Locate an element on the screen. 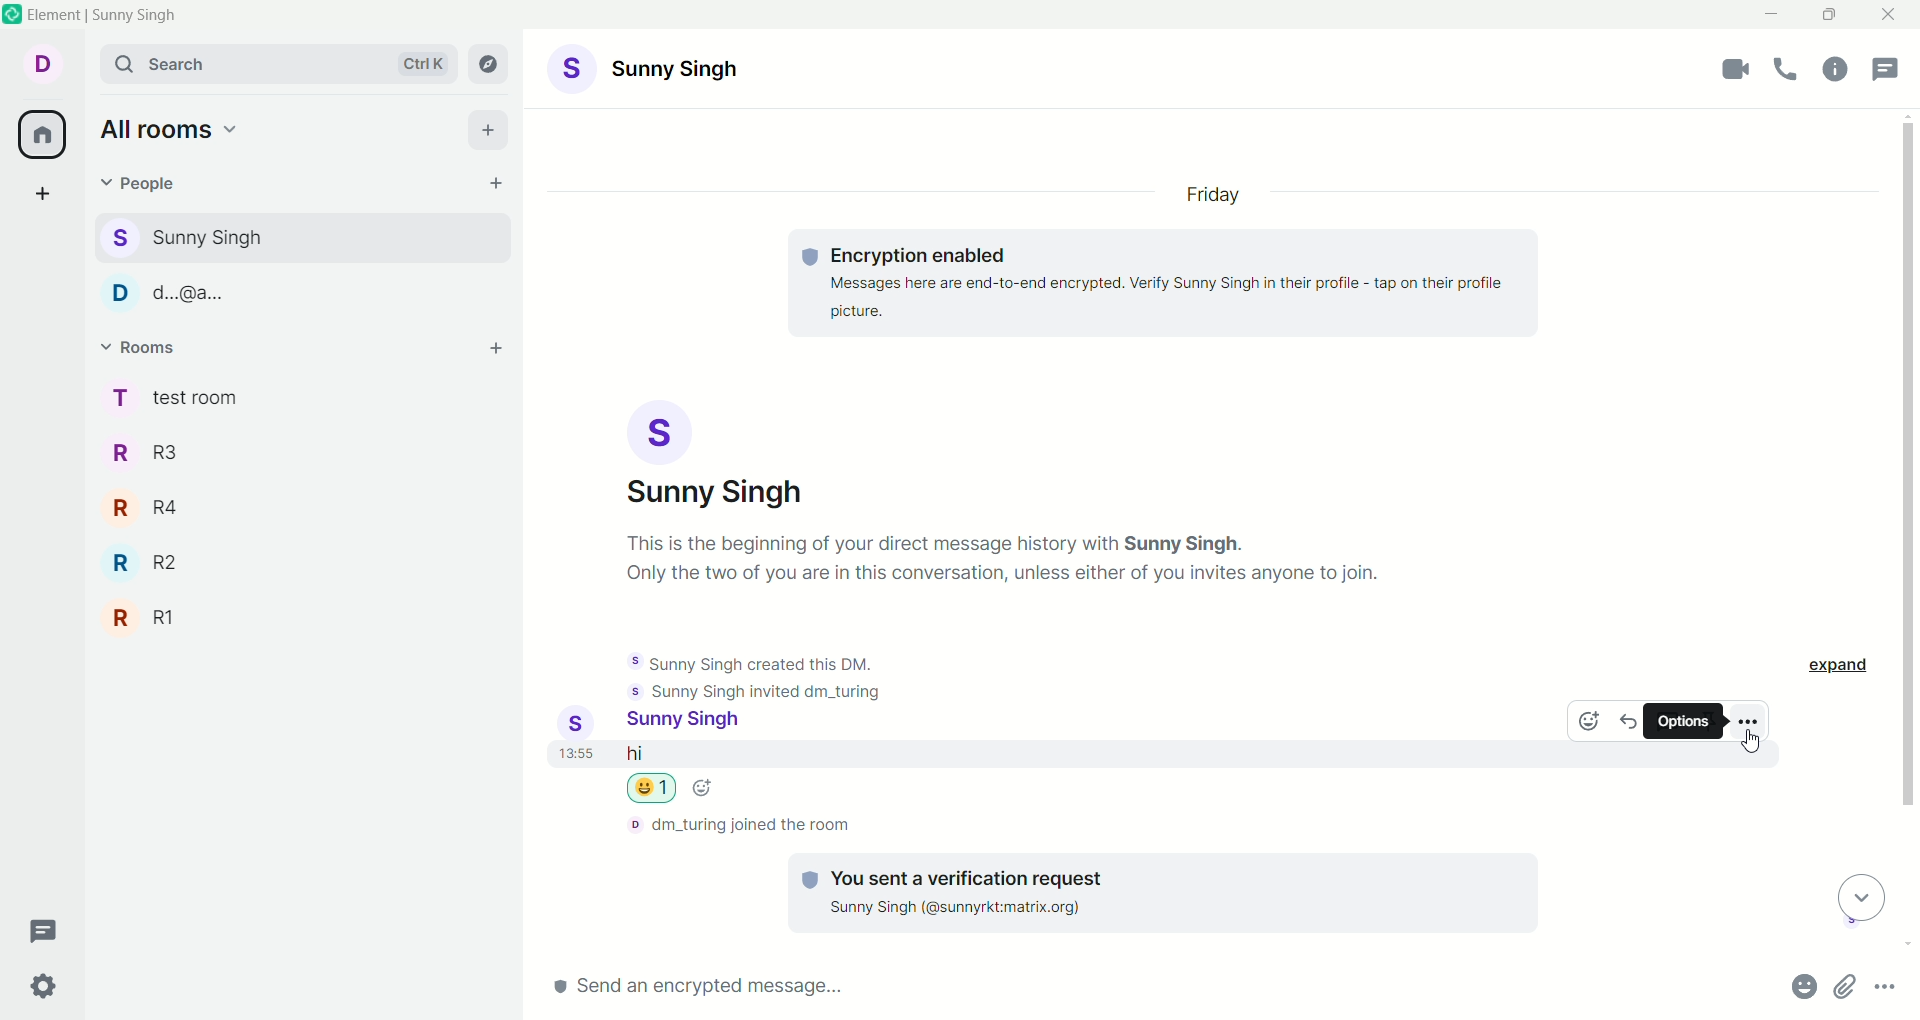 The width and height of the screenshot is (1920, 1020). reply is located at coordinates (1630, 720).